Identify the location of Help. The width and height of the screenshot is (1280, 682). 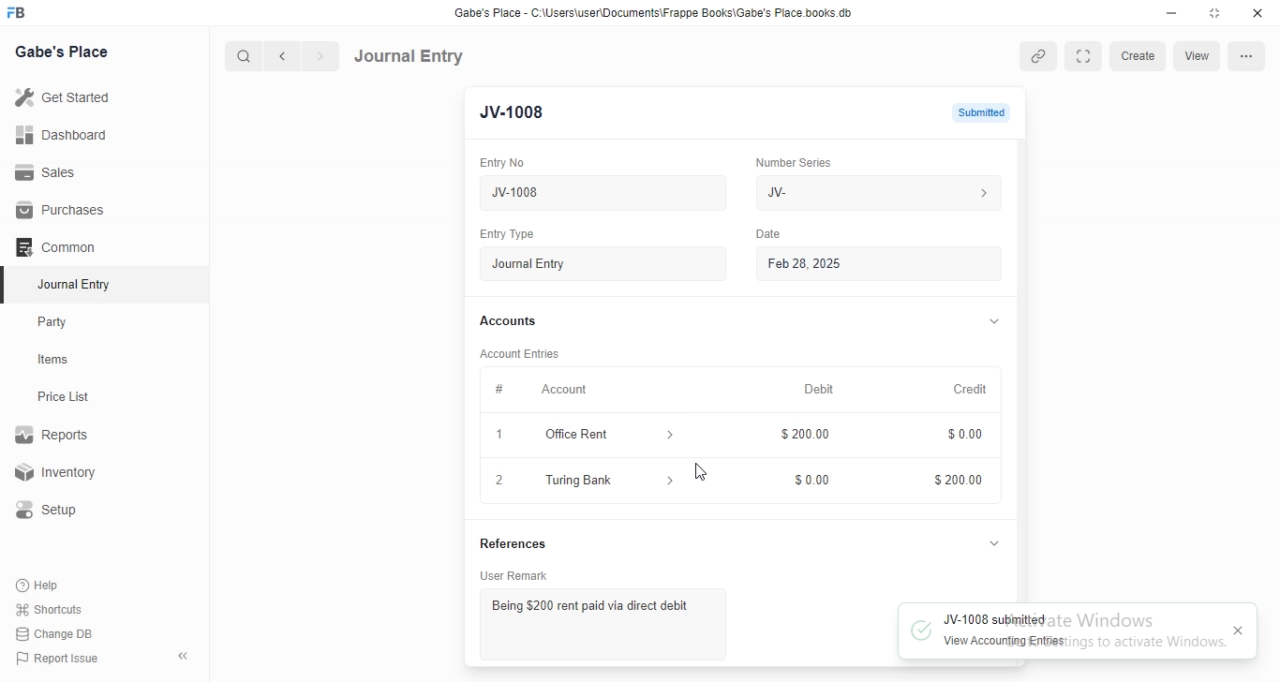
(41, 585).